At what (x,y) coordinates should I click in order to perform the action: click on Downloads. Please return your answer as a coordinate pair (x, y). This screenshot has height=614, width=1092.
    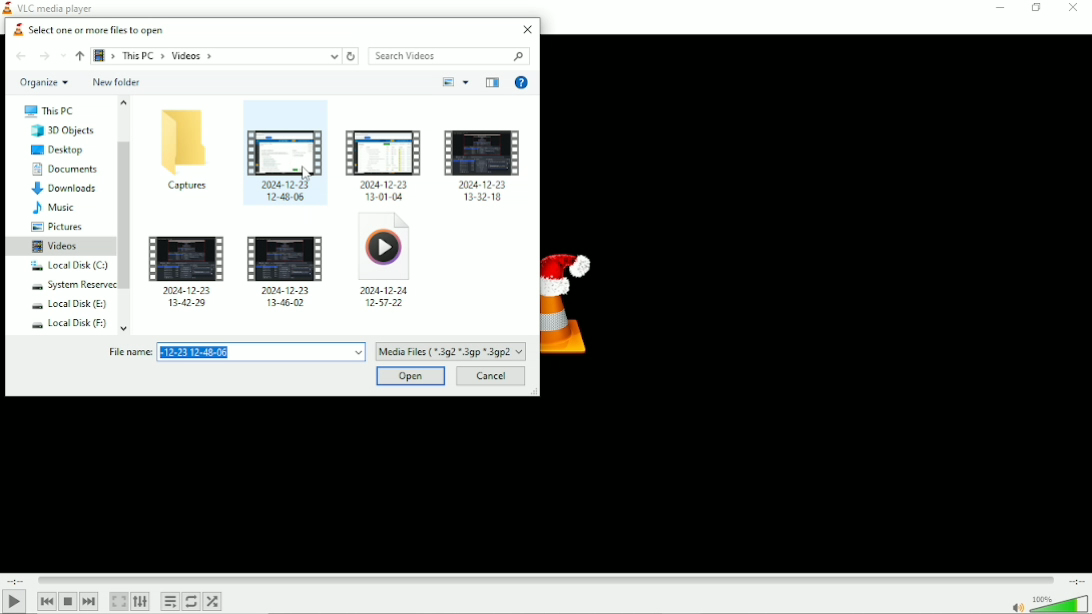
    Looking at the image, I should click on (65, 189).